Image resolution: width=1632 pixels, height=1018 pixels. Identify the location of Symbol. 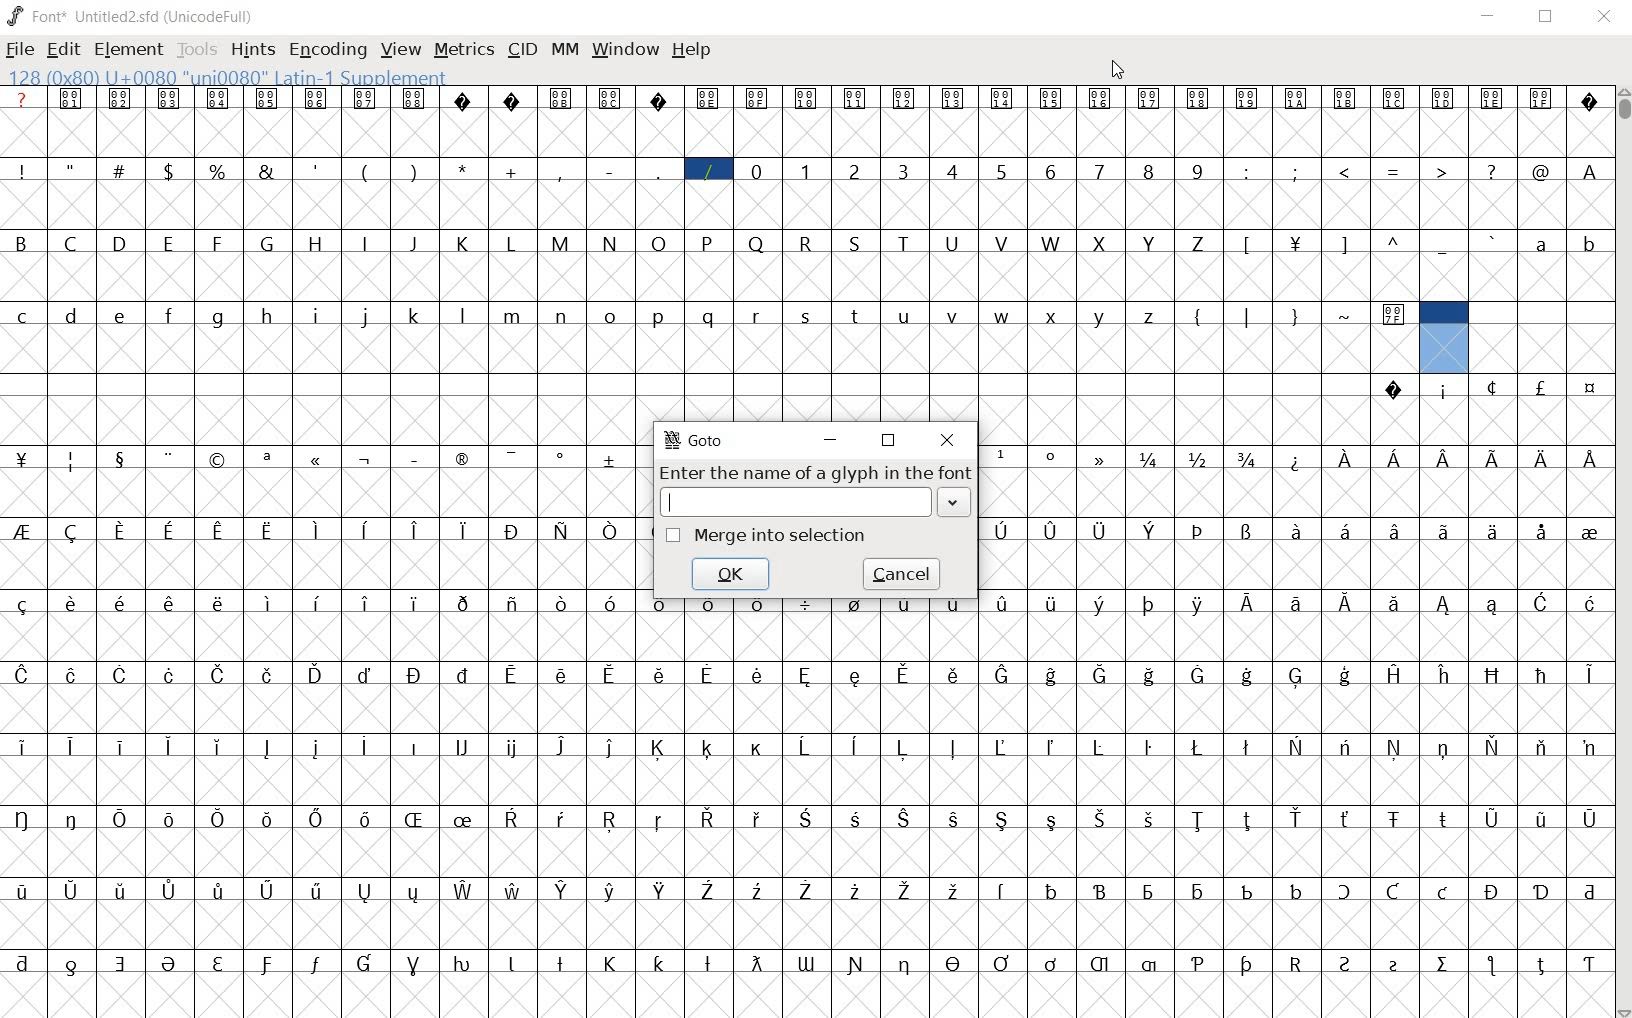
(906, 817).